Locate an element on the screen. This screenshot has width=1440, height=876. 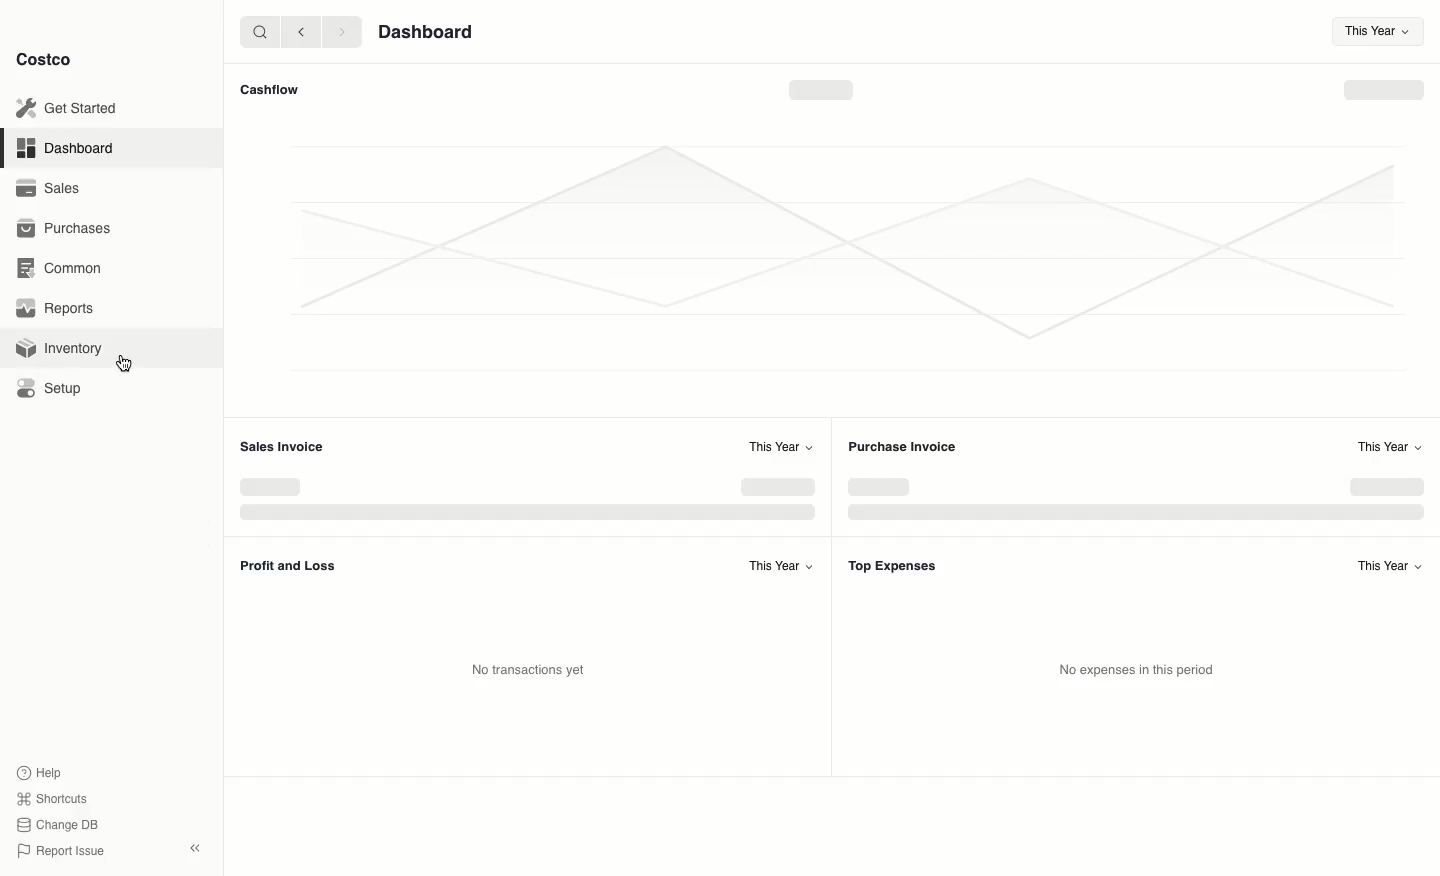
Graph is located at coordinates (1142, 501).